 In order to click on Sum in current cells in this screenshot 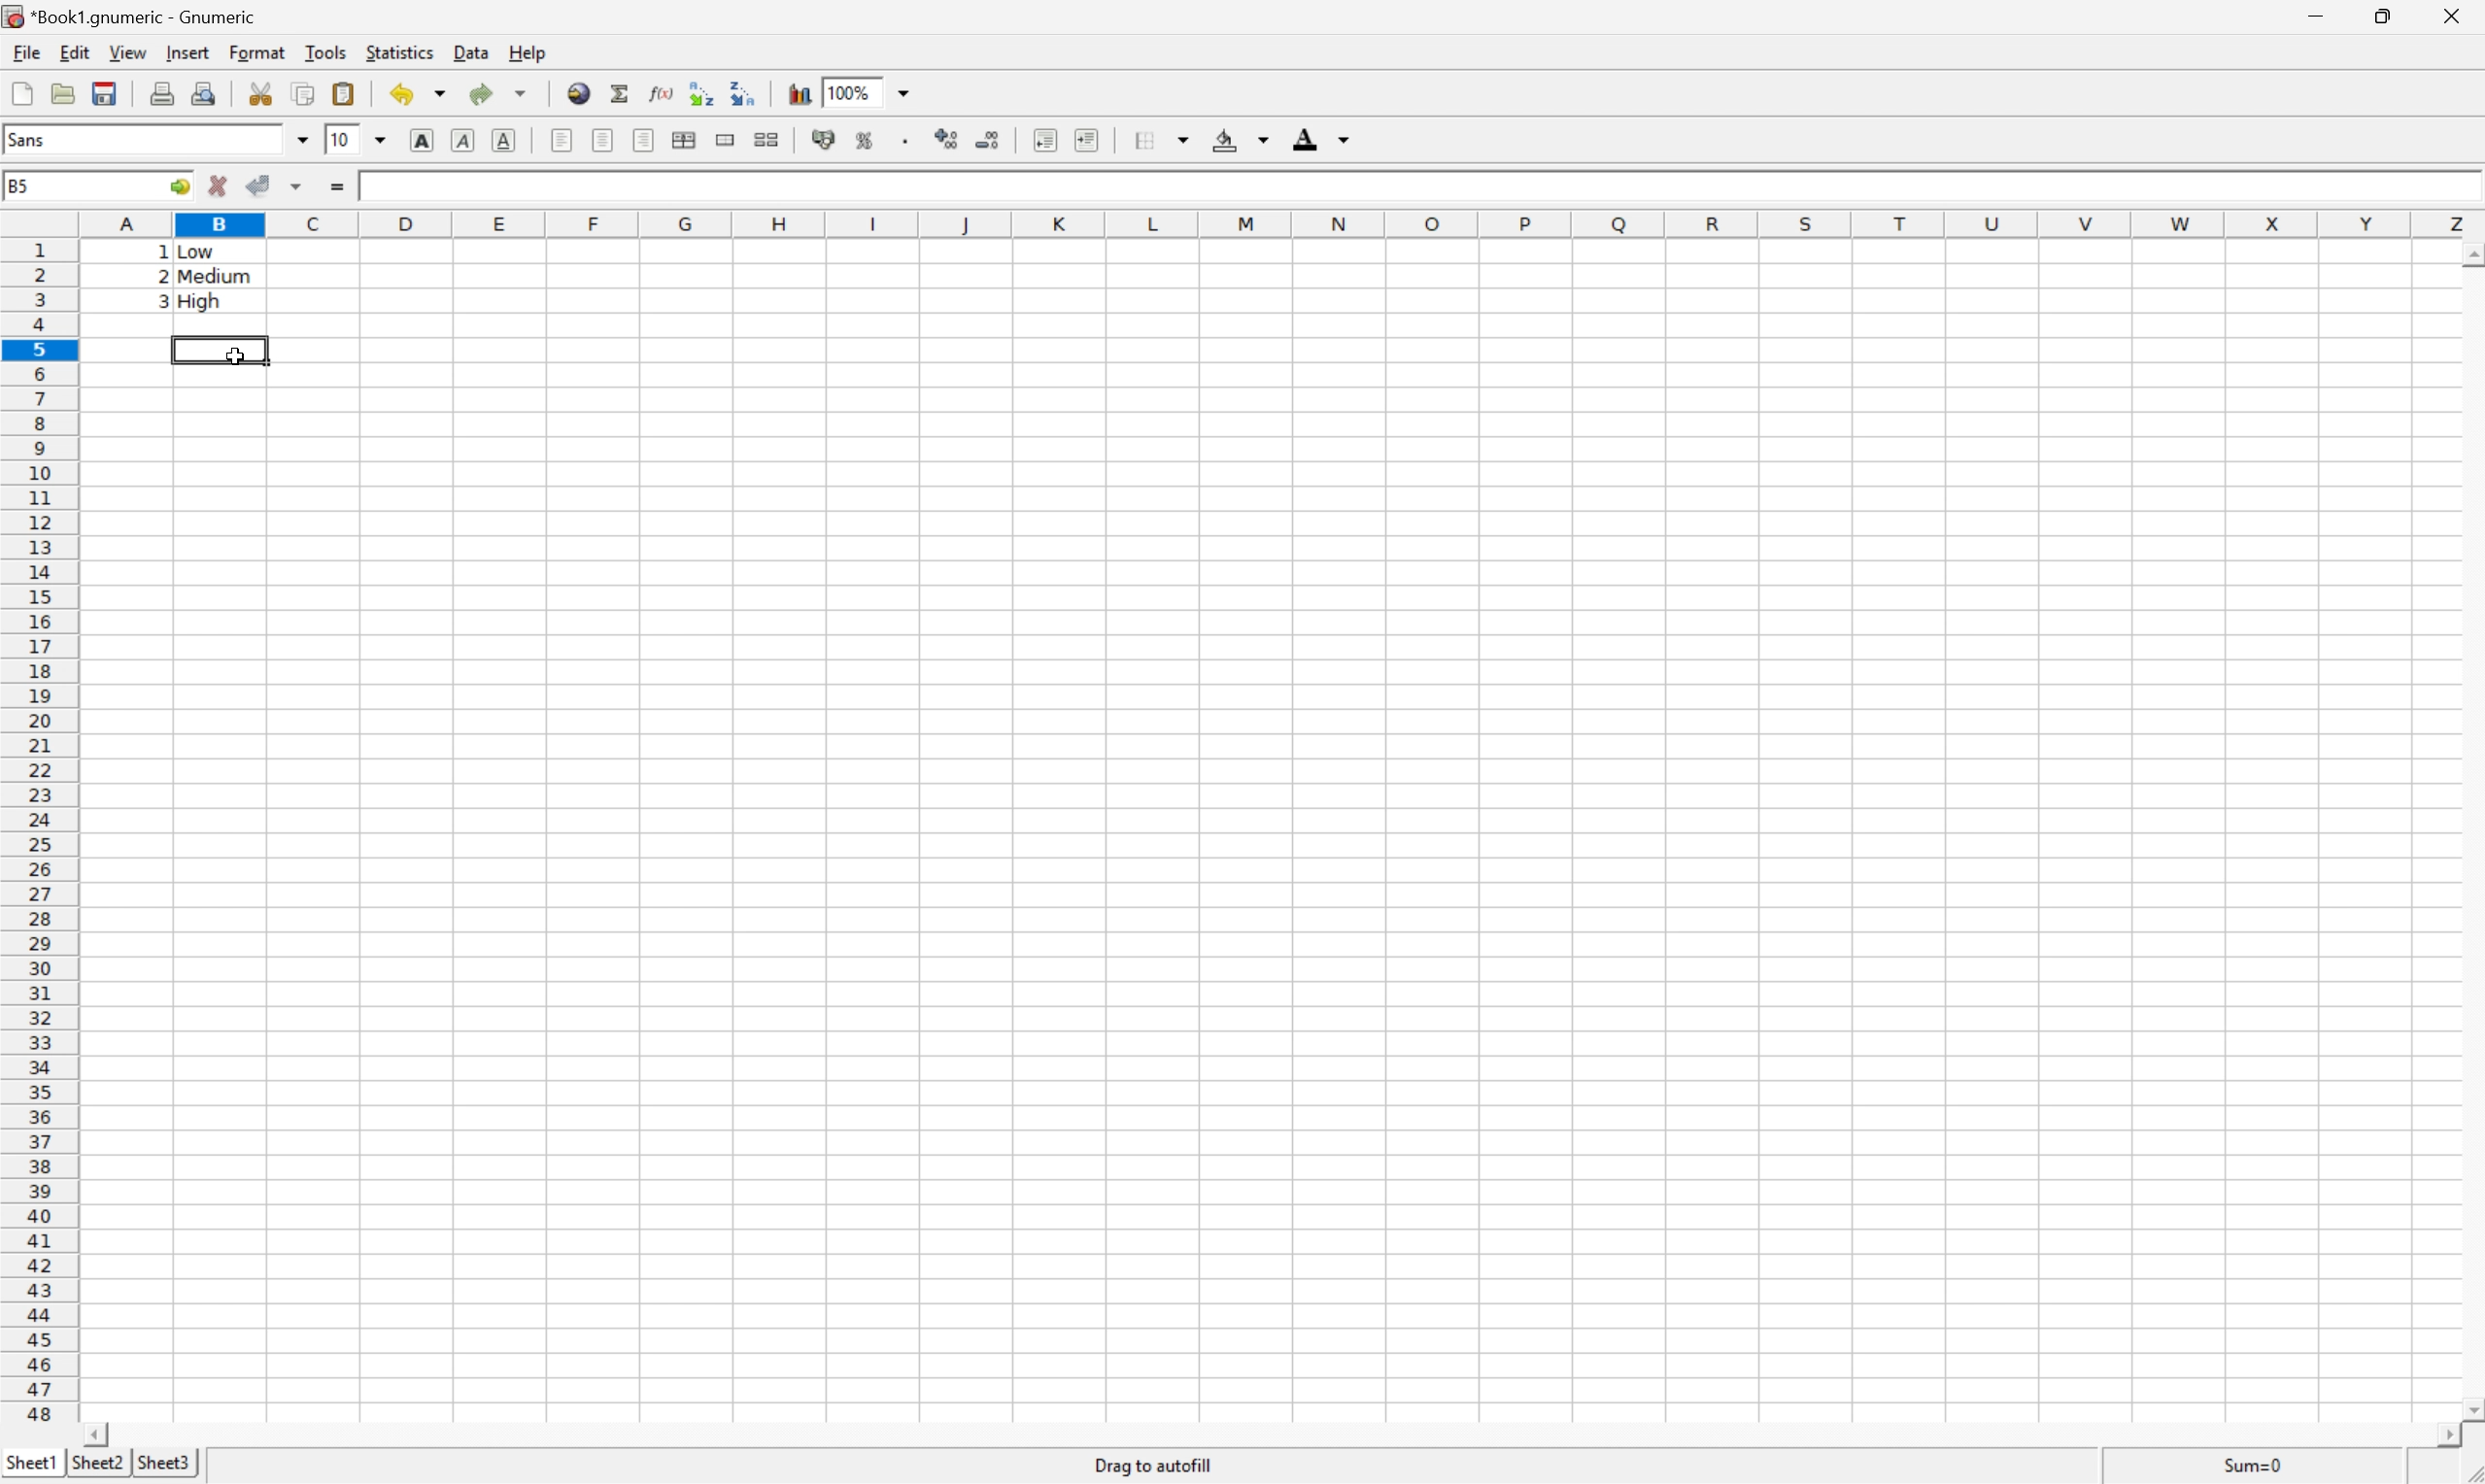, I will do `click(621, 92)`.